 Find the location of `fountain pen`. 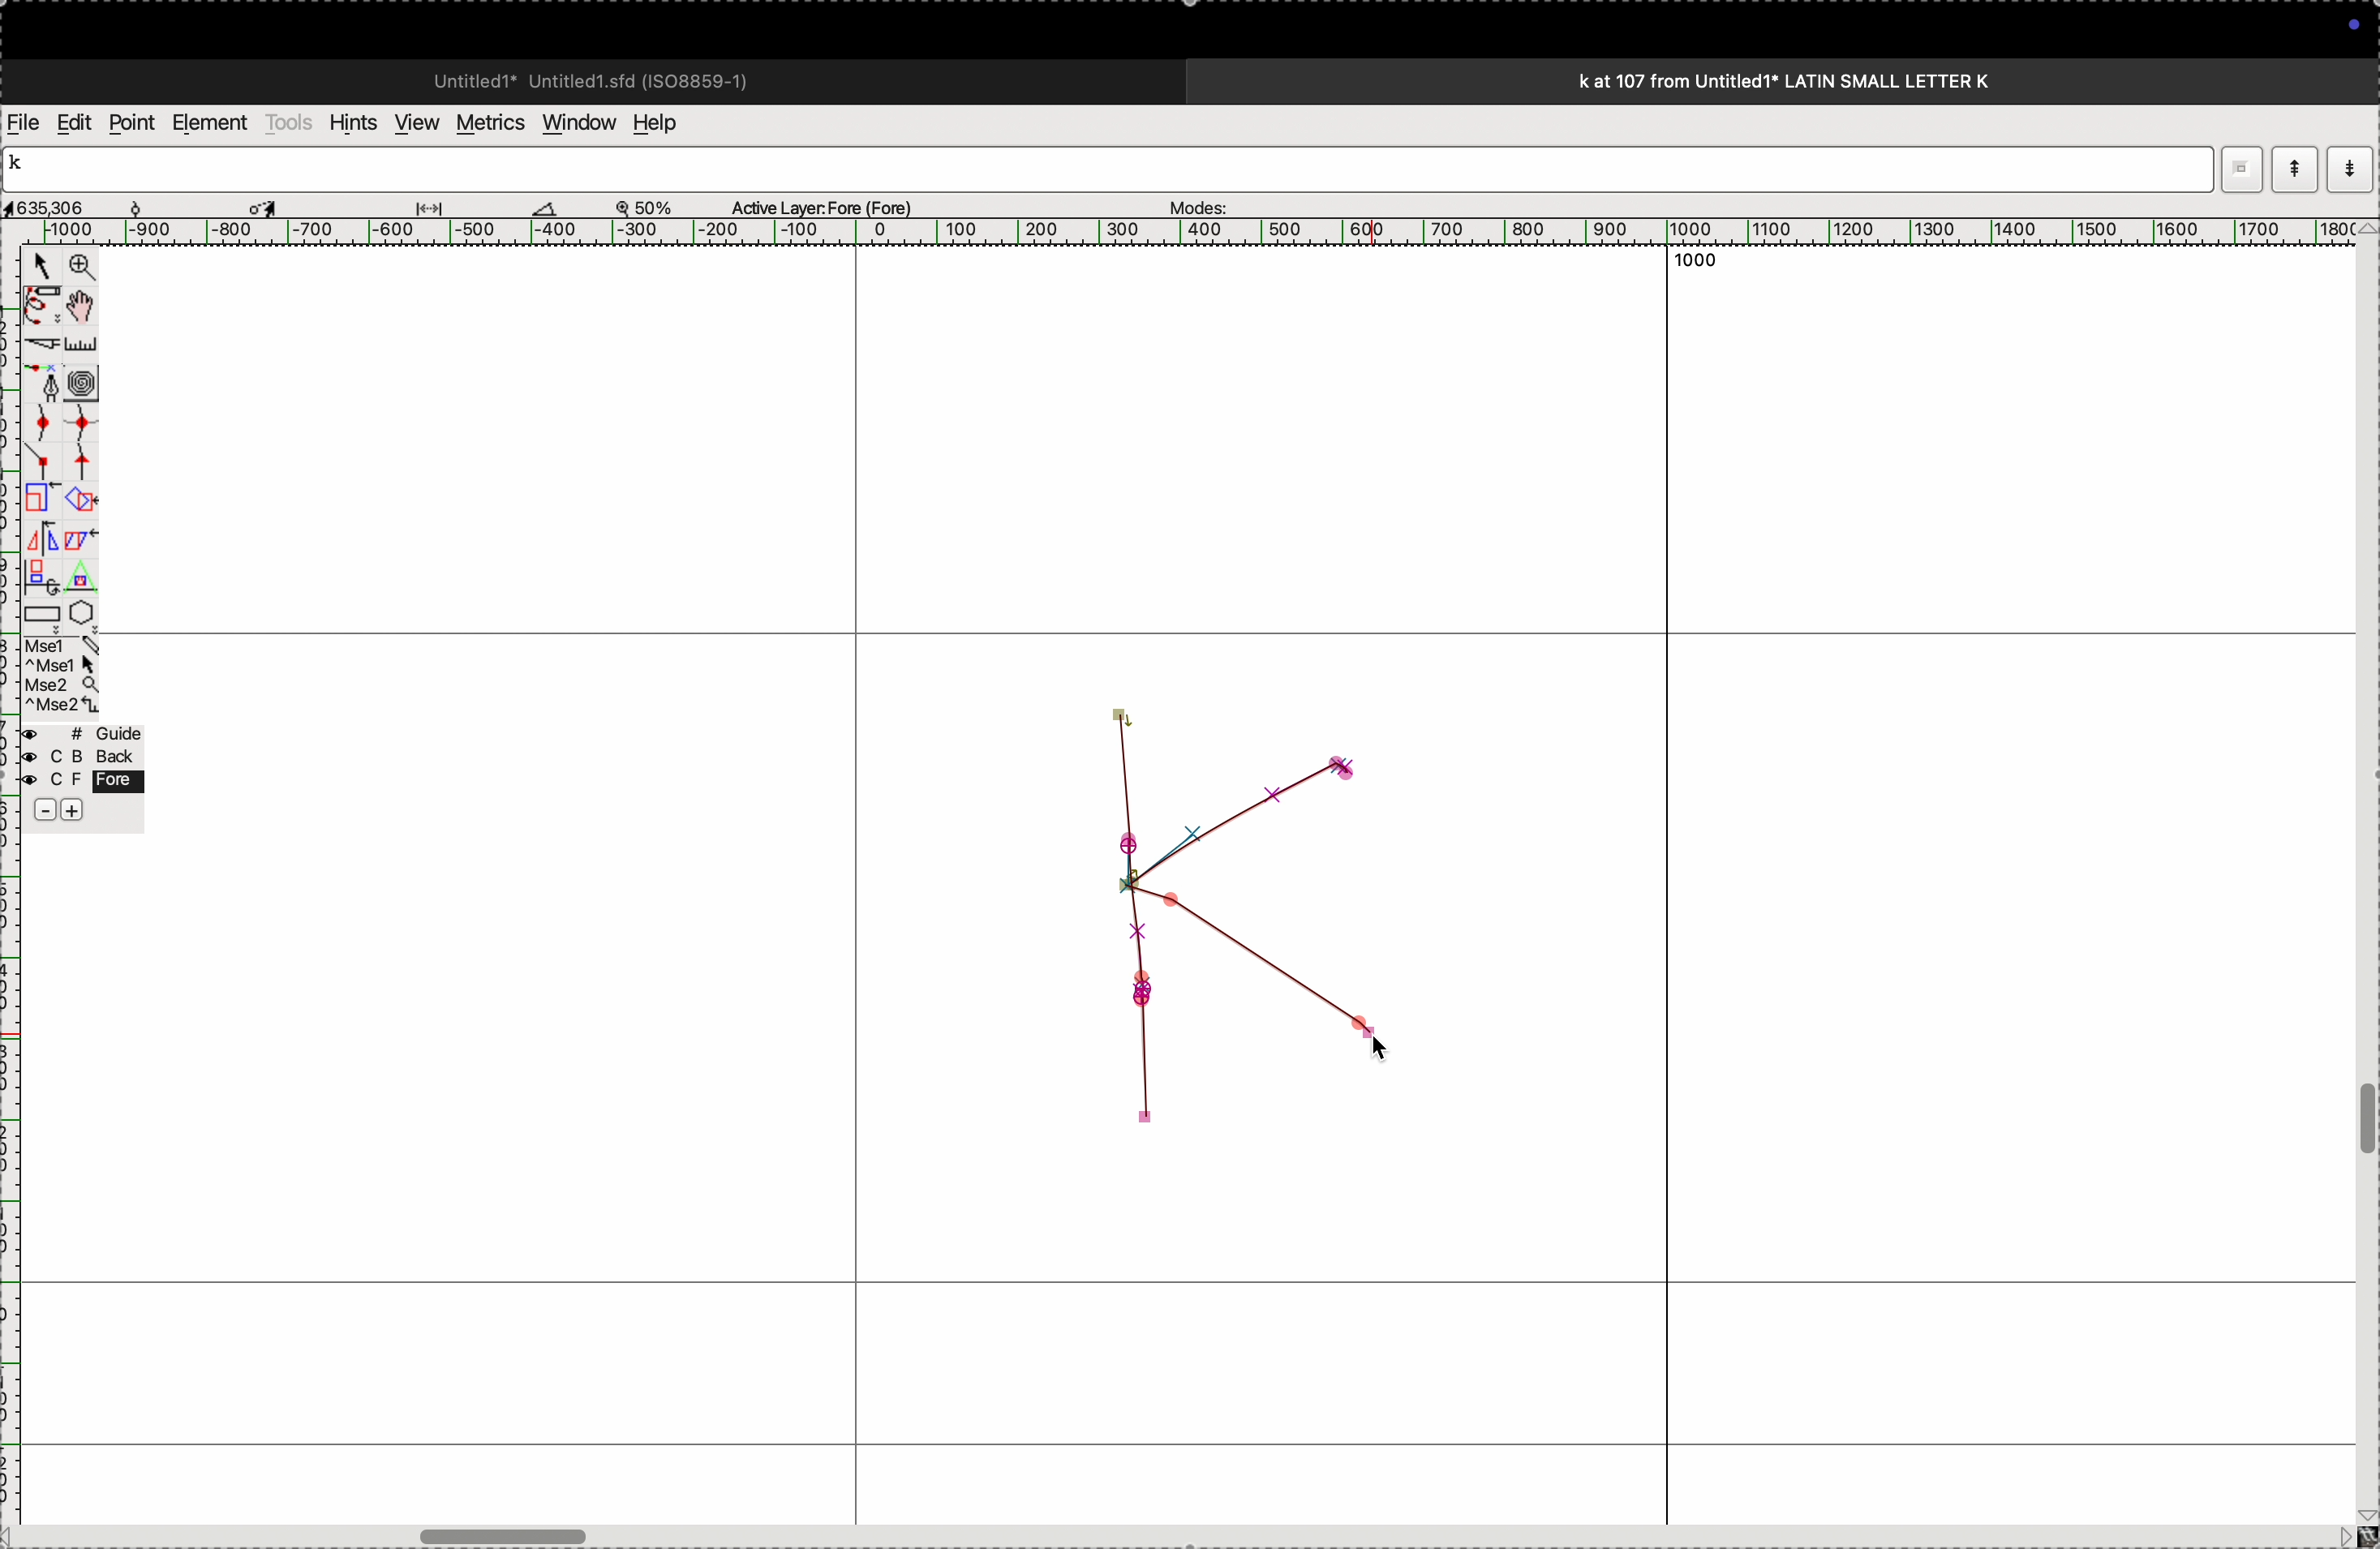

fountain pen is located at coordinates (48, 383).